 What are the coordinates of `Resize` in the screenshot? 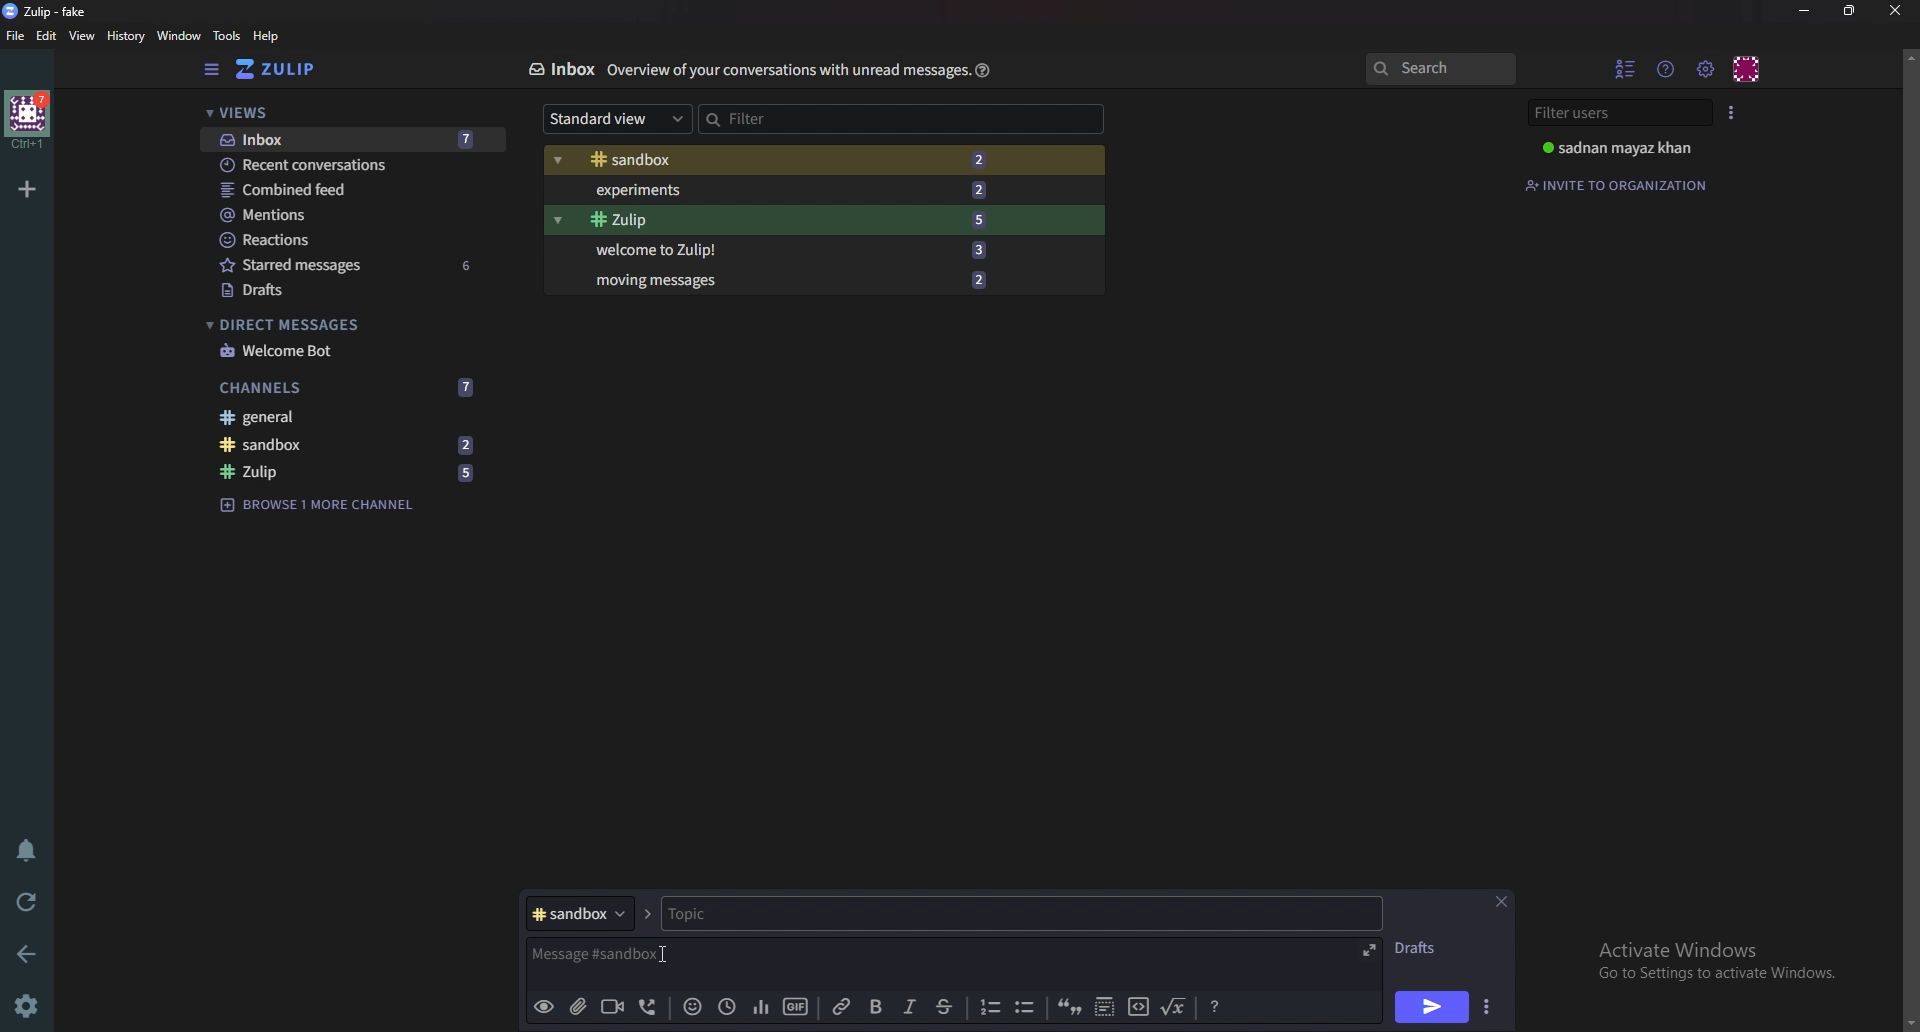 It's located at (1850, 11).